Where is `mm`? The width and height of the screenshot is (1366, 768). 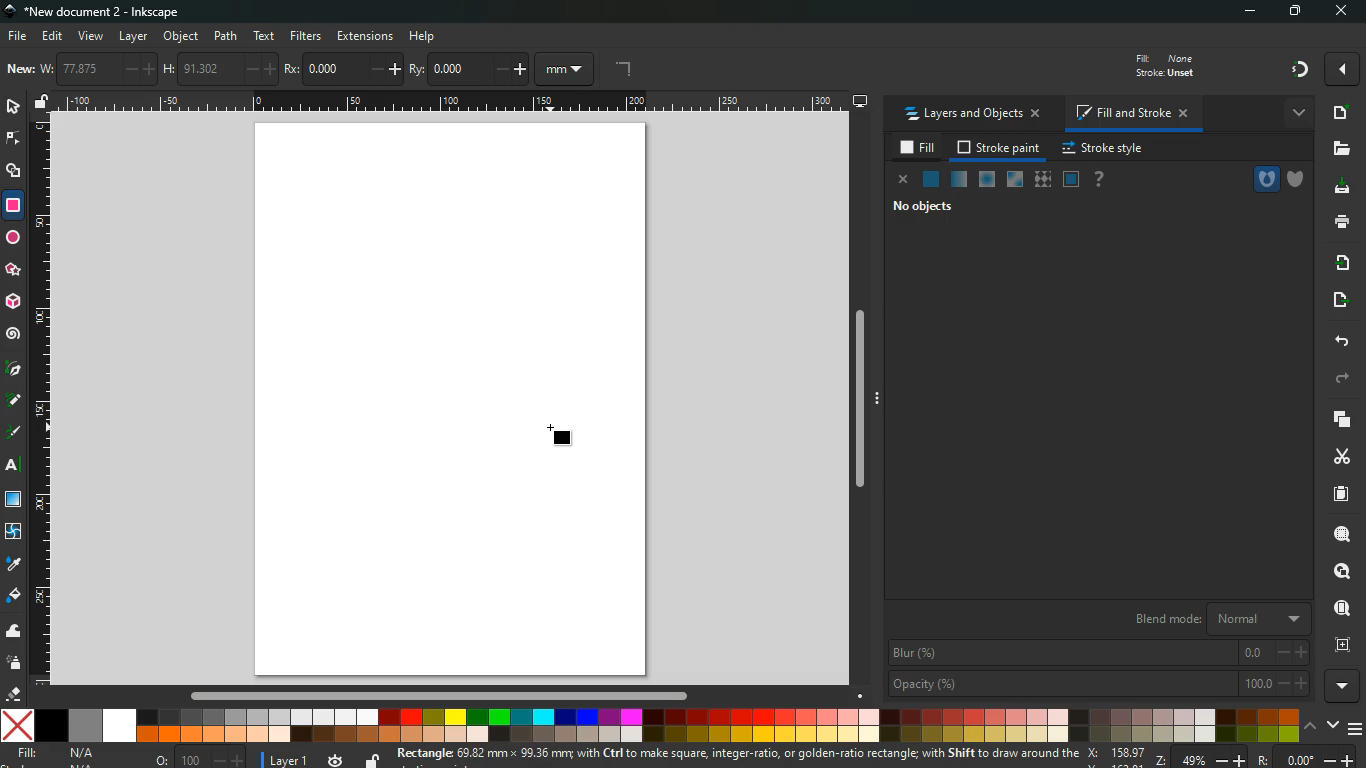 mm is located at coordinates (569, 69).